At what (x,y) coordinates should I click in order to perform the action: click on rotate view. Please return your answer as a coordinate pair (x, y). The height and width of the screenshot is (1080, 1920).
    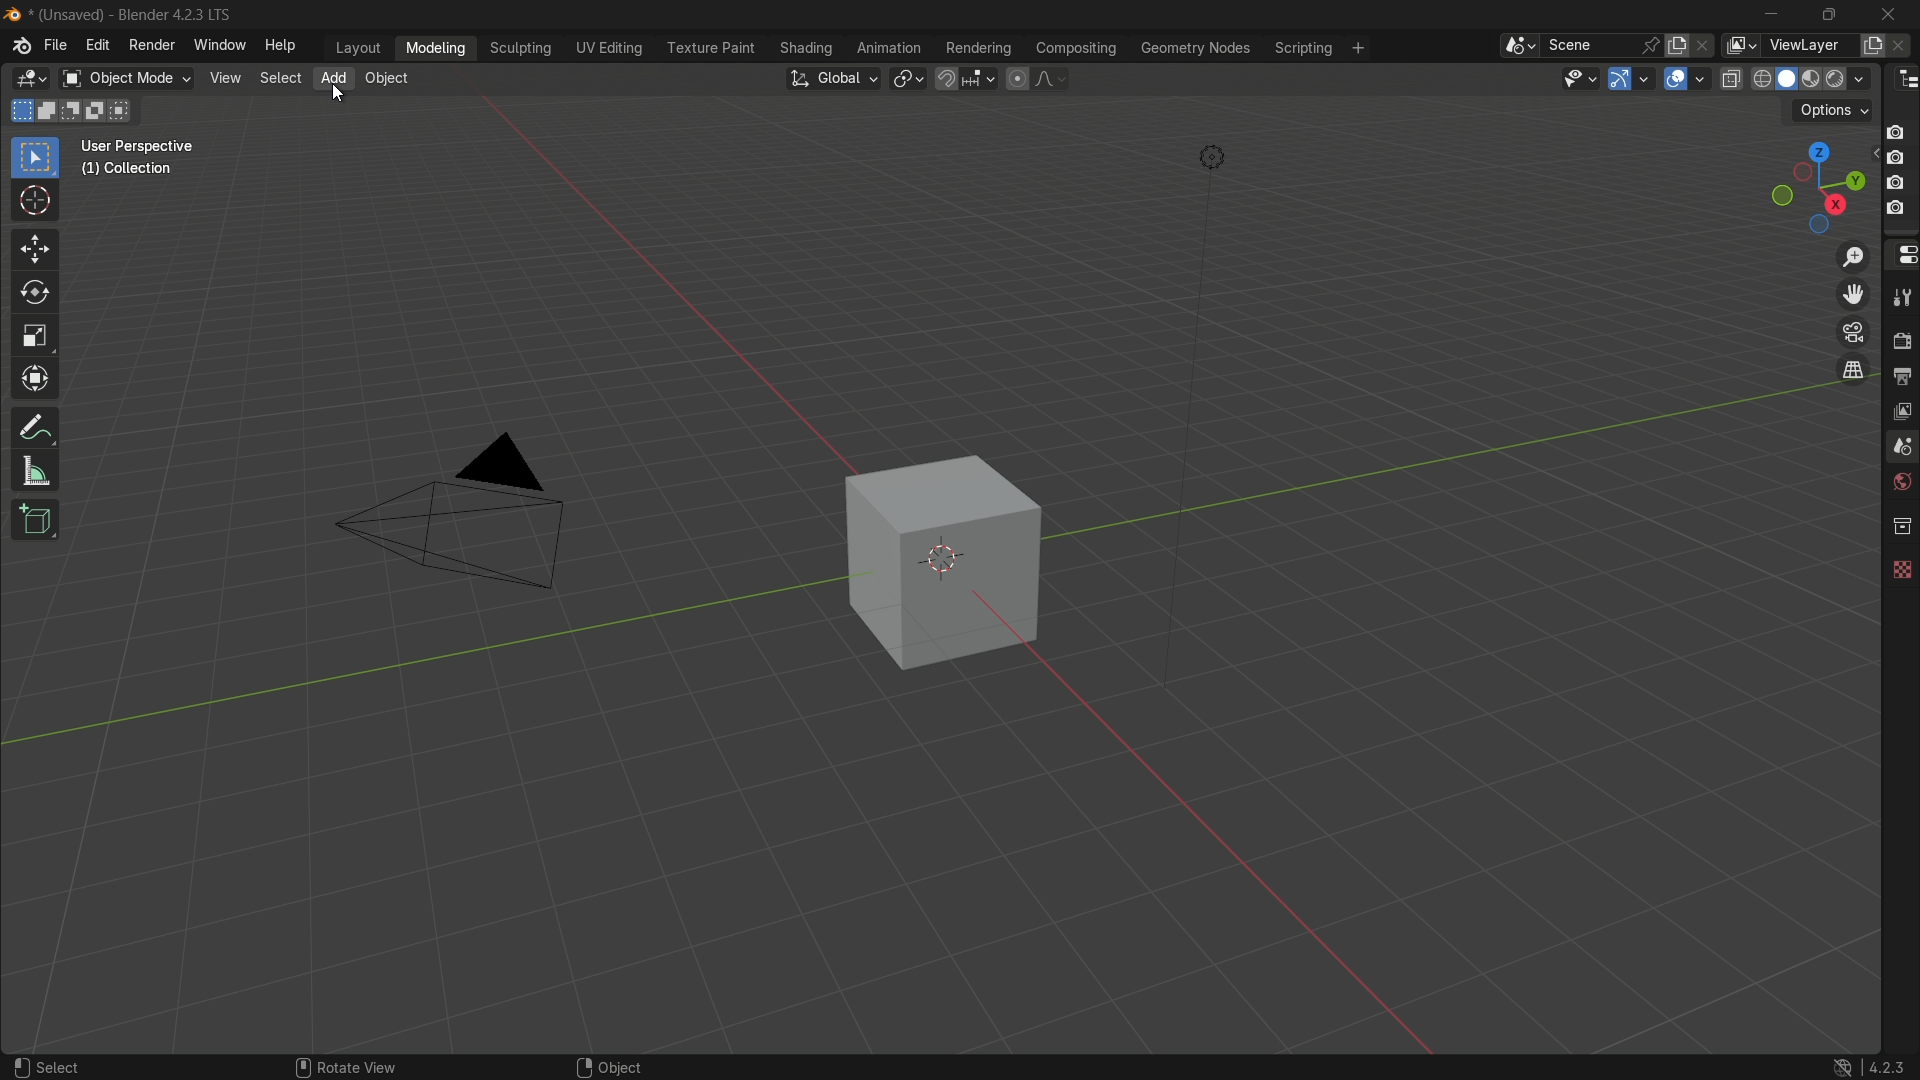
    Looking at the image, I should click on (342, 1068).